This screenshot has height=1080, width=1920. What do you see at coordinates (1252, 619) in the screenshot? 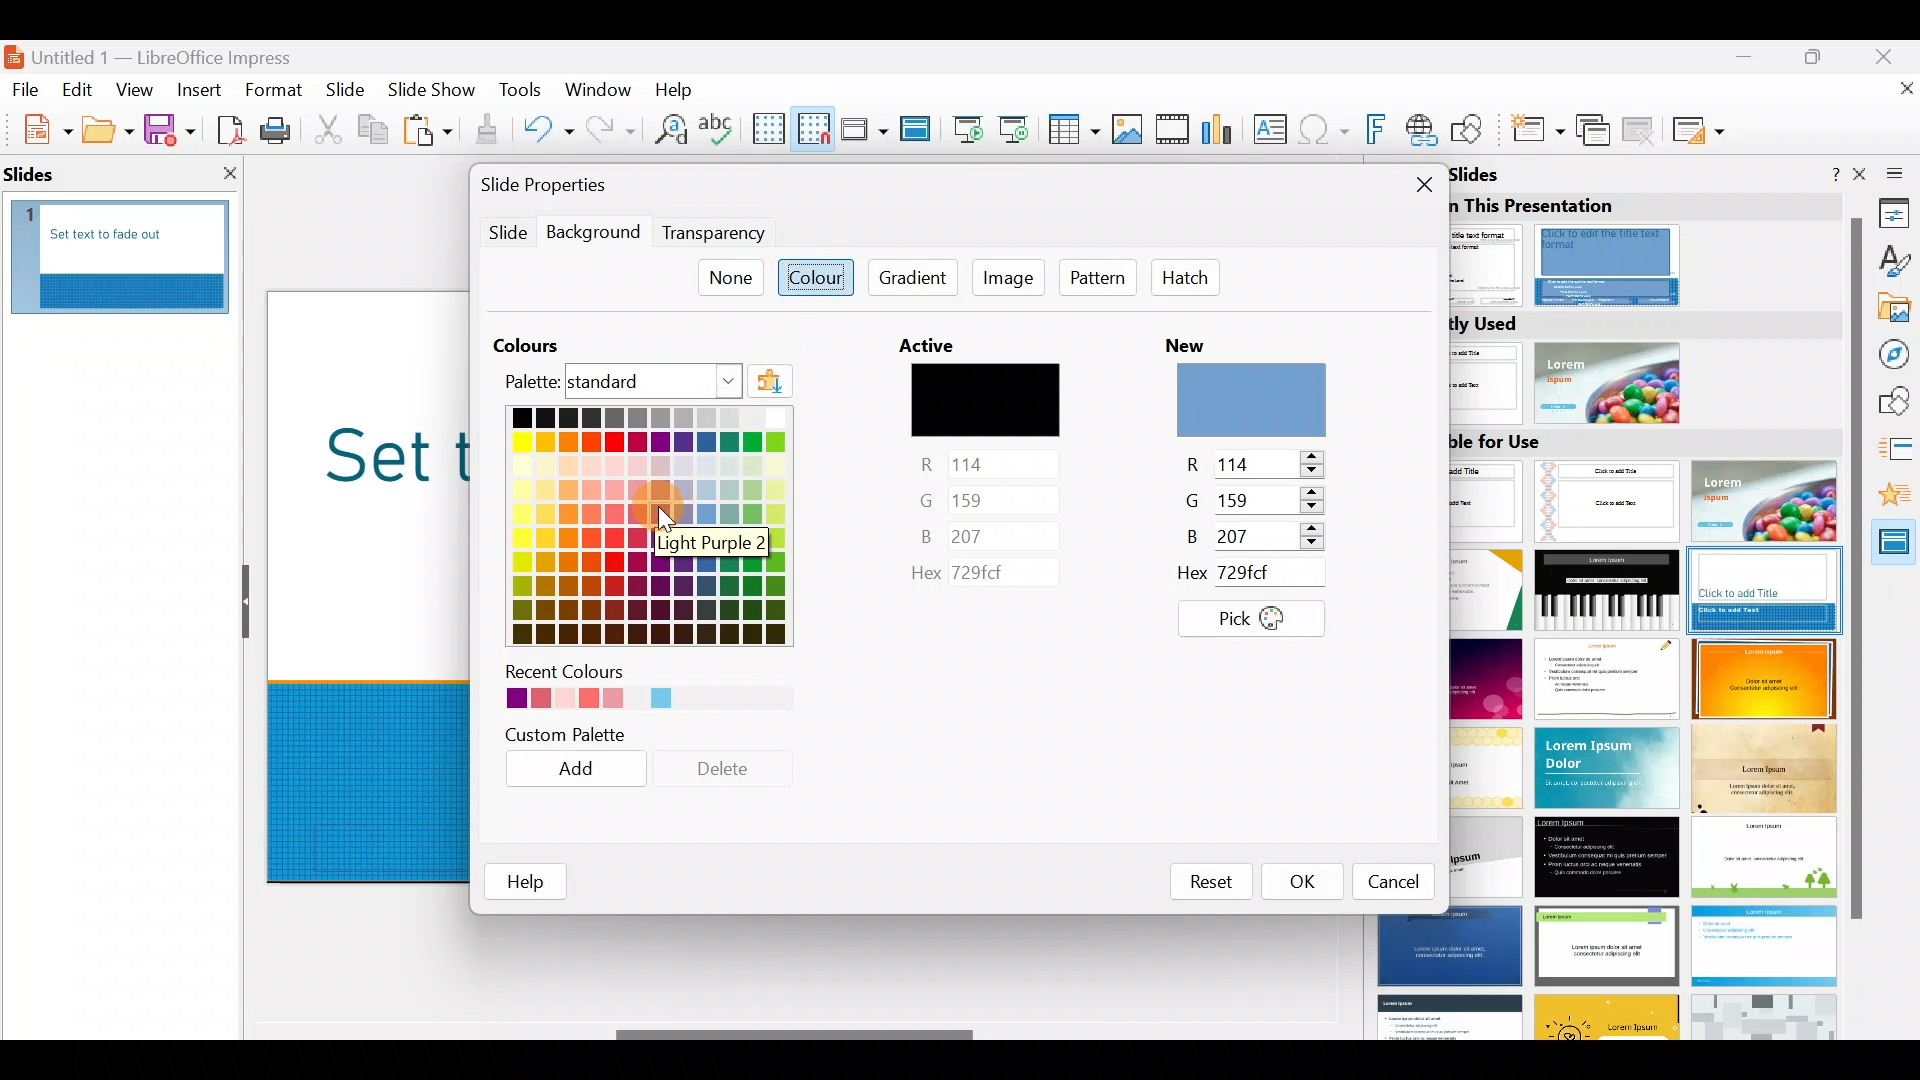
I see `Pick` at bounding box center [1252, 619].